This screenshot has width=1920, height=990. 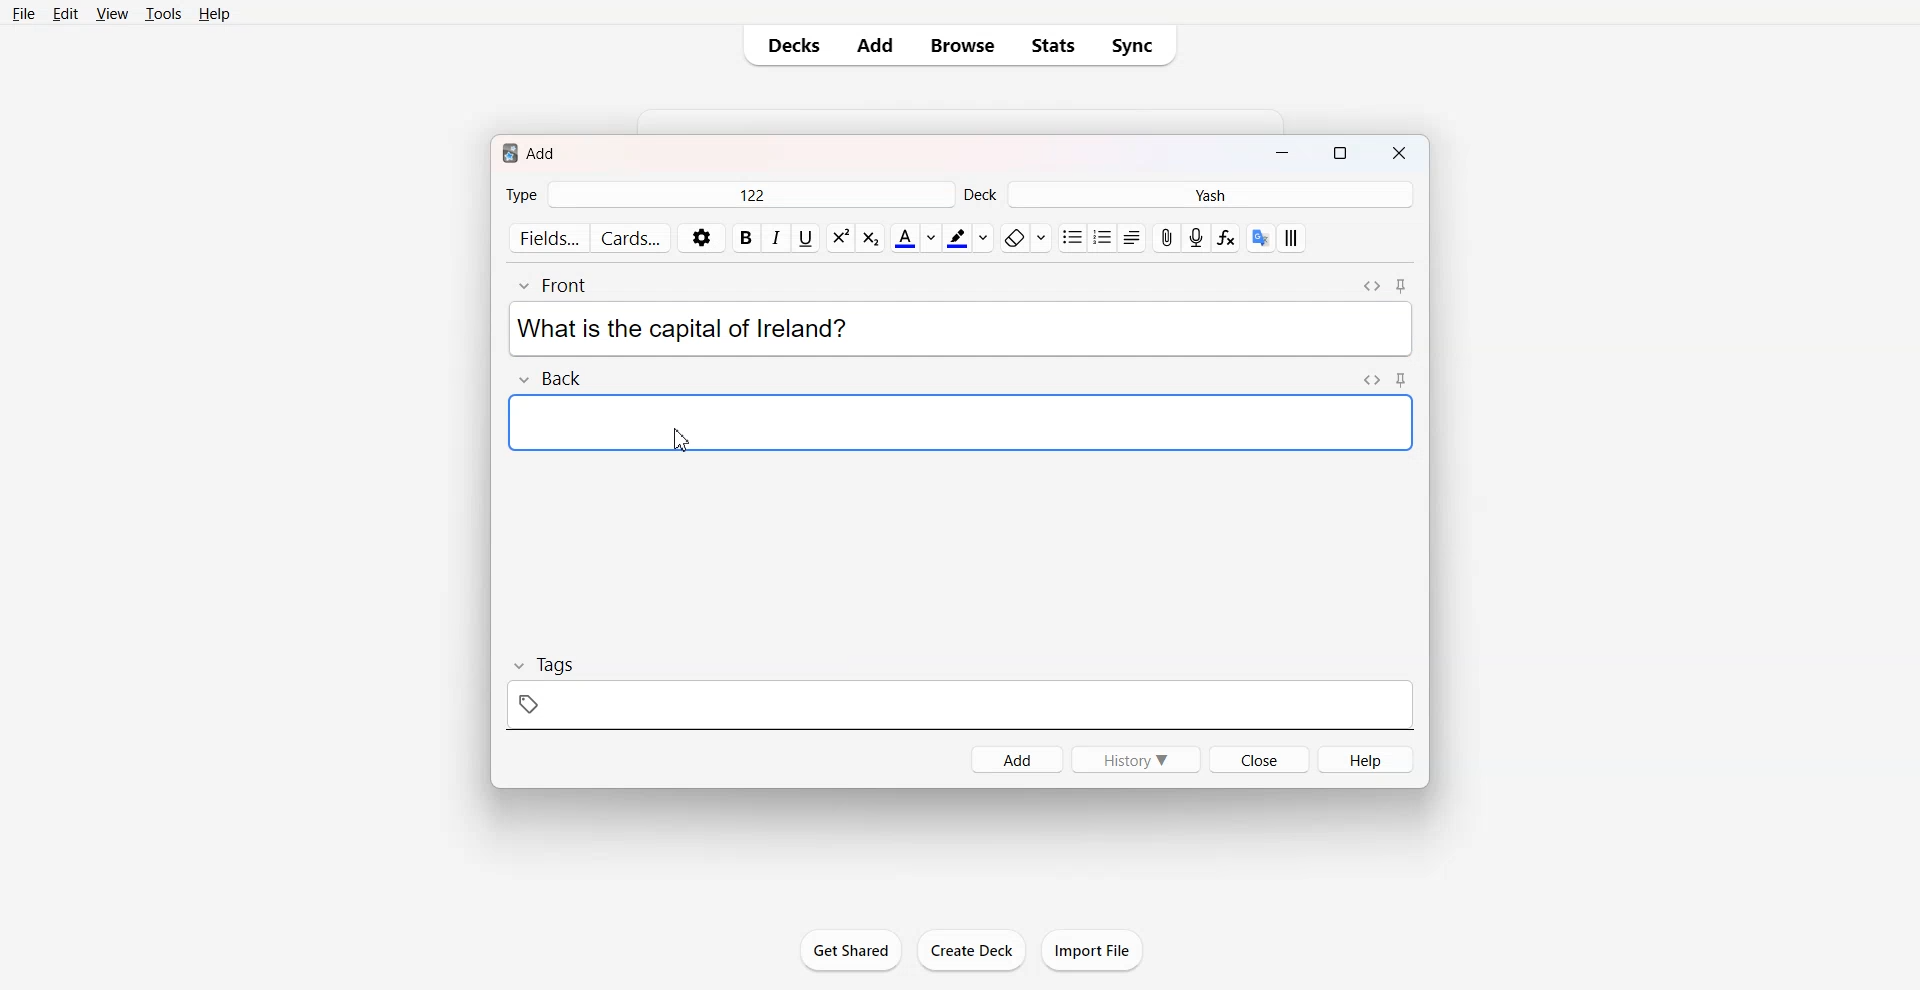 I want to click on View, so click(x=112, y=15).